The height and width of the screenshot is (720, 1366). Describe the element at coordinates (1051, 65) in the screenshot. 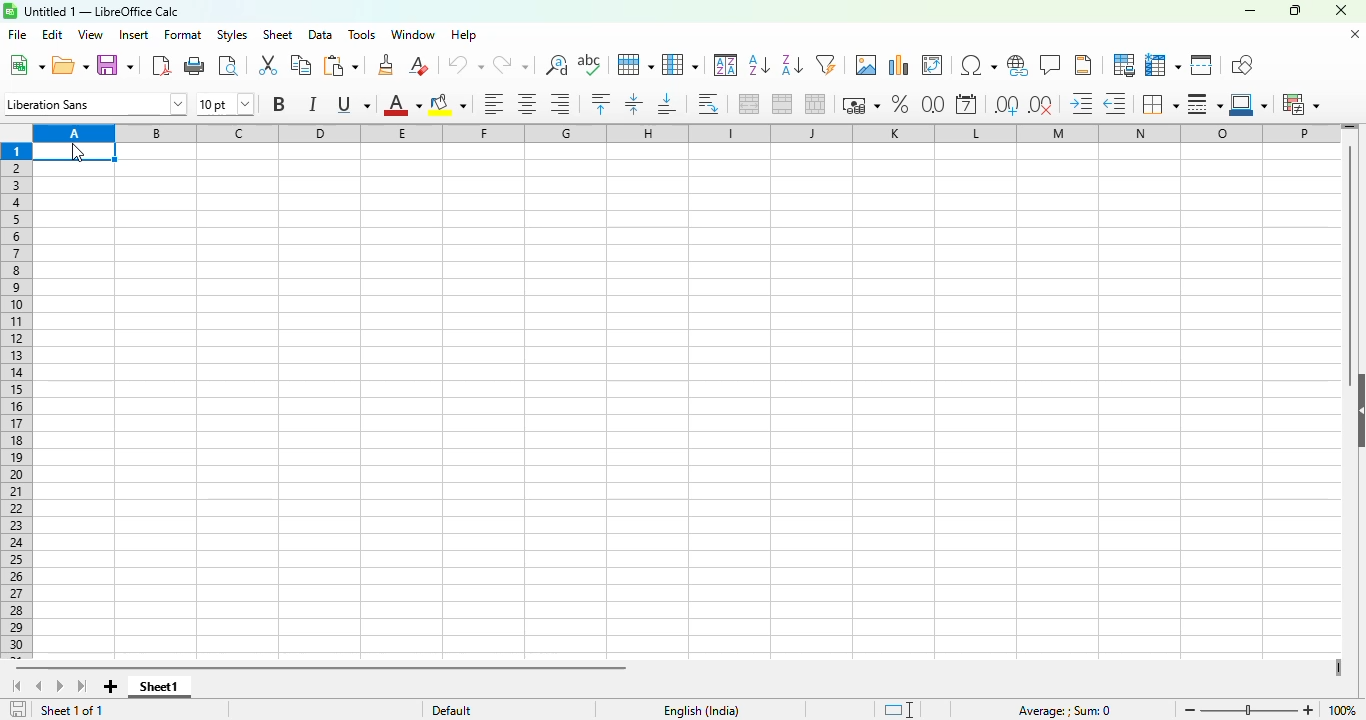

I see `insert comment` at that location.